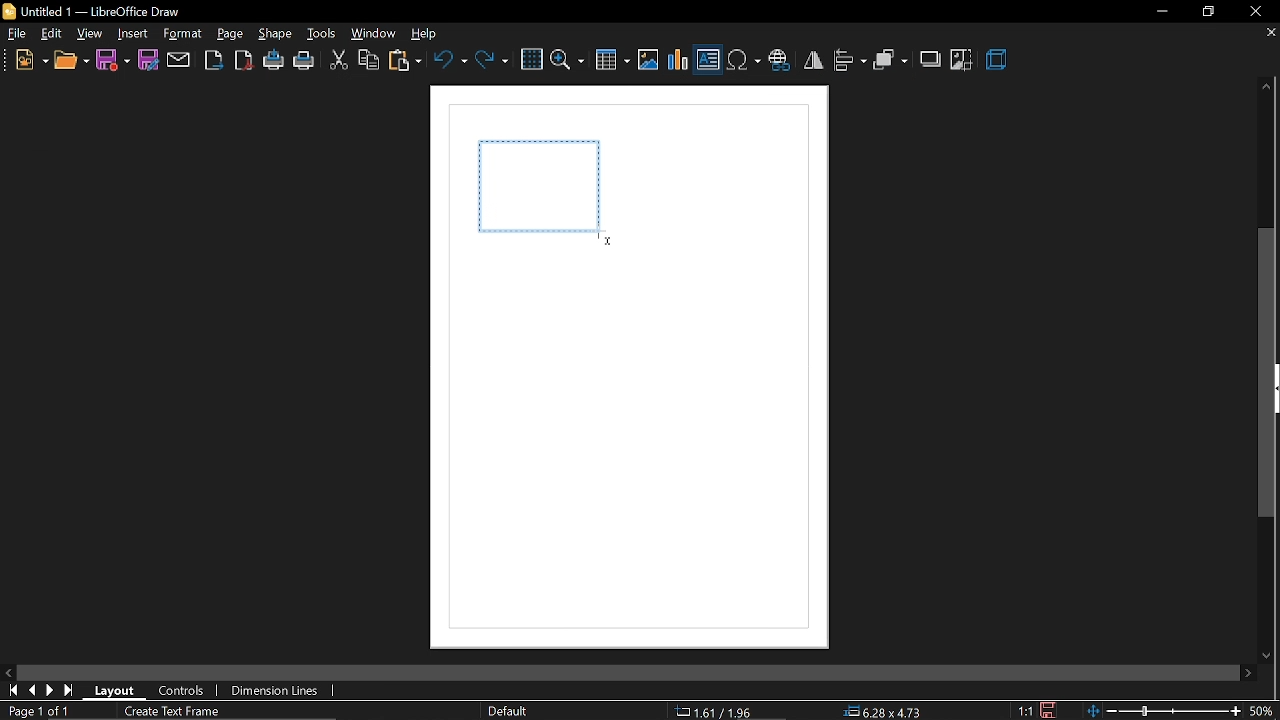  What do you see at coordinates (338, 62) in the screenshot?
I see `cut` at bounding box center [338, 62].